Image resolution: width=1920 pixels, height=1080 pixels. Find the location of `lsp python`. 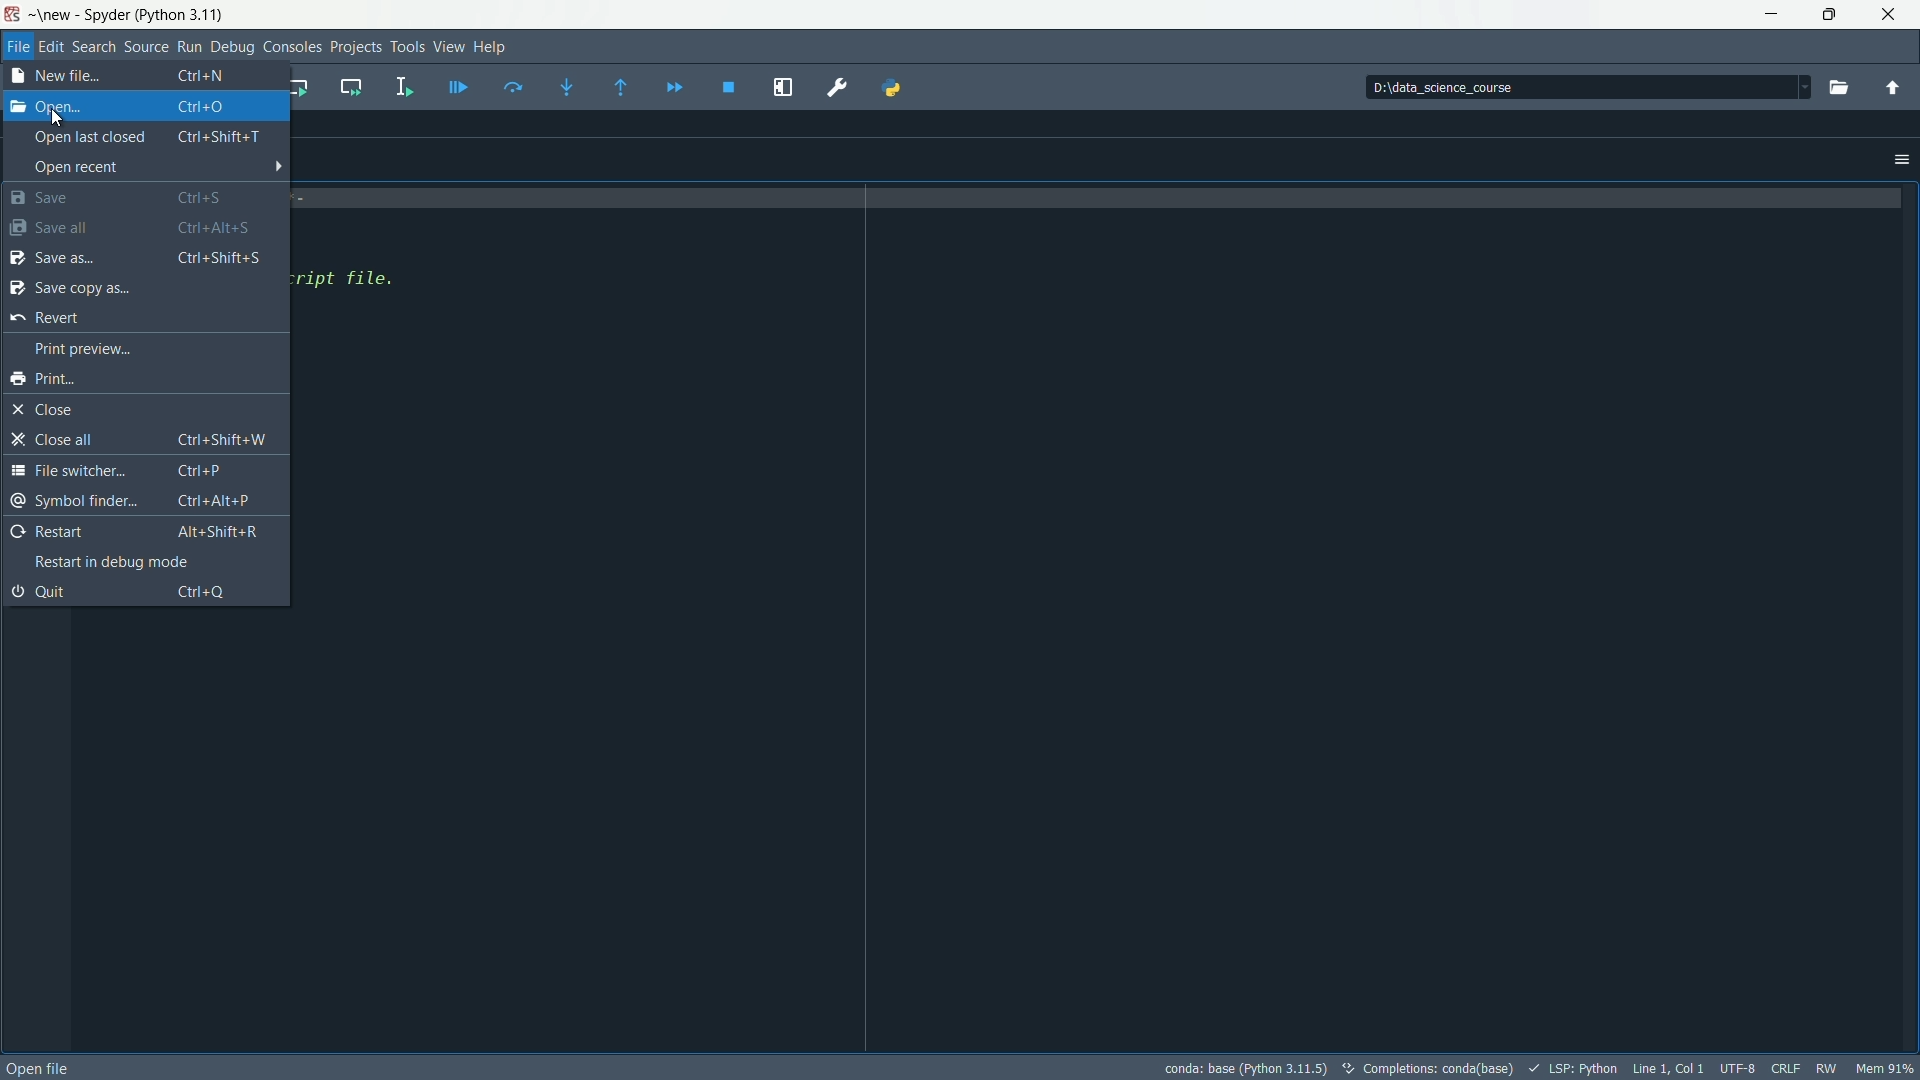

lsp python is located at coordinates (1578, 1066).